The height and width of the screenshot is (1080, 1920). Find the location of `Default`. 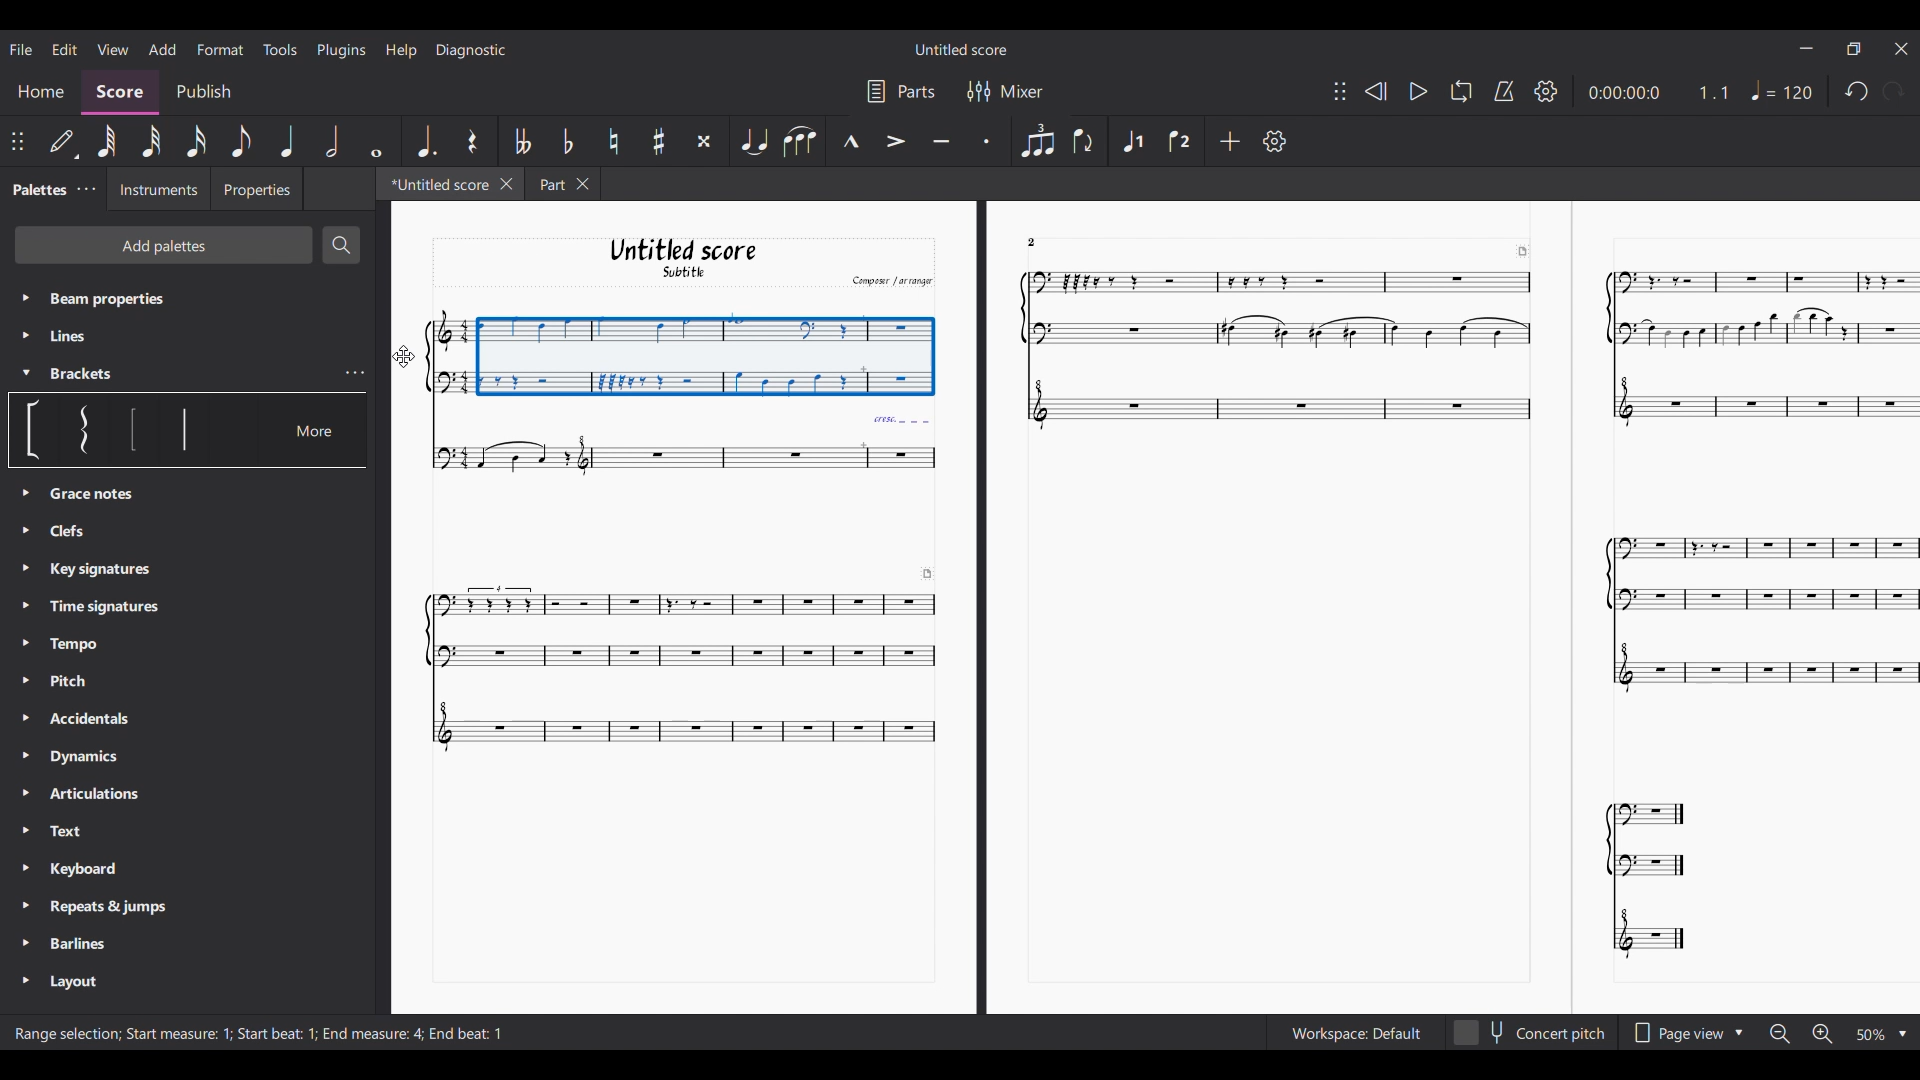

Default is located at coordinates (63, 144).